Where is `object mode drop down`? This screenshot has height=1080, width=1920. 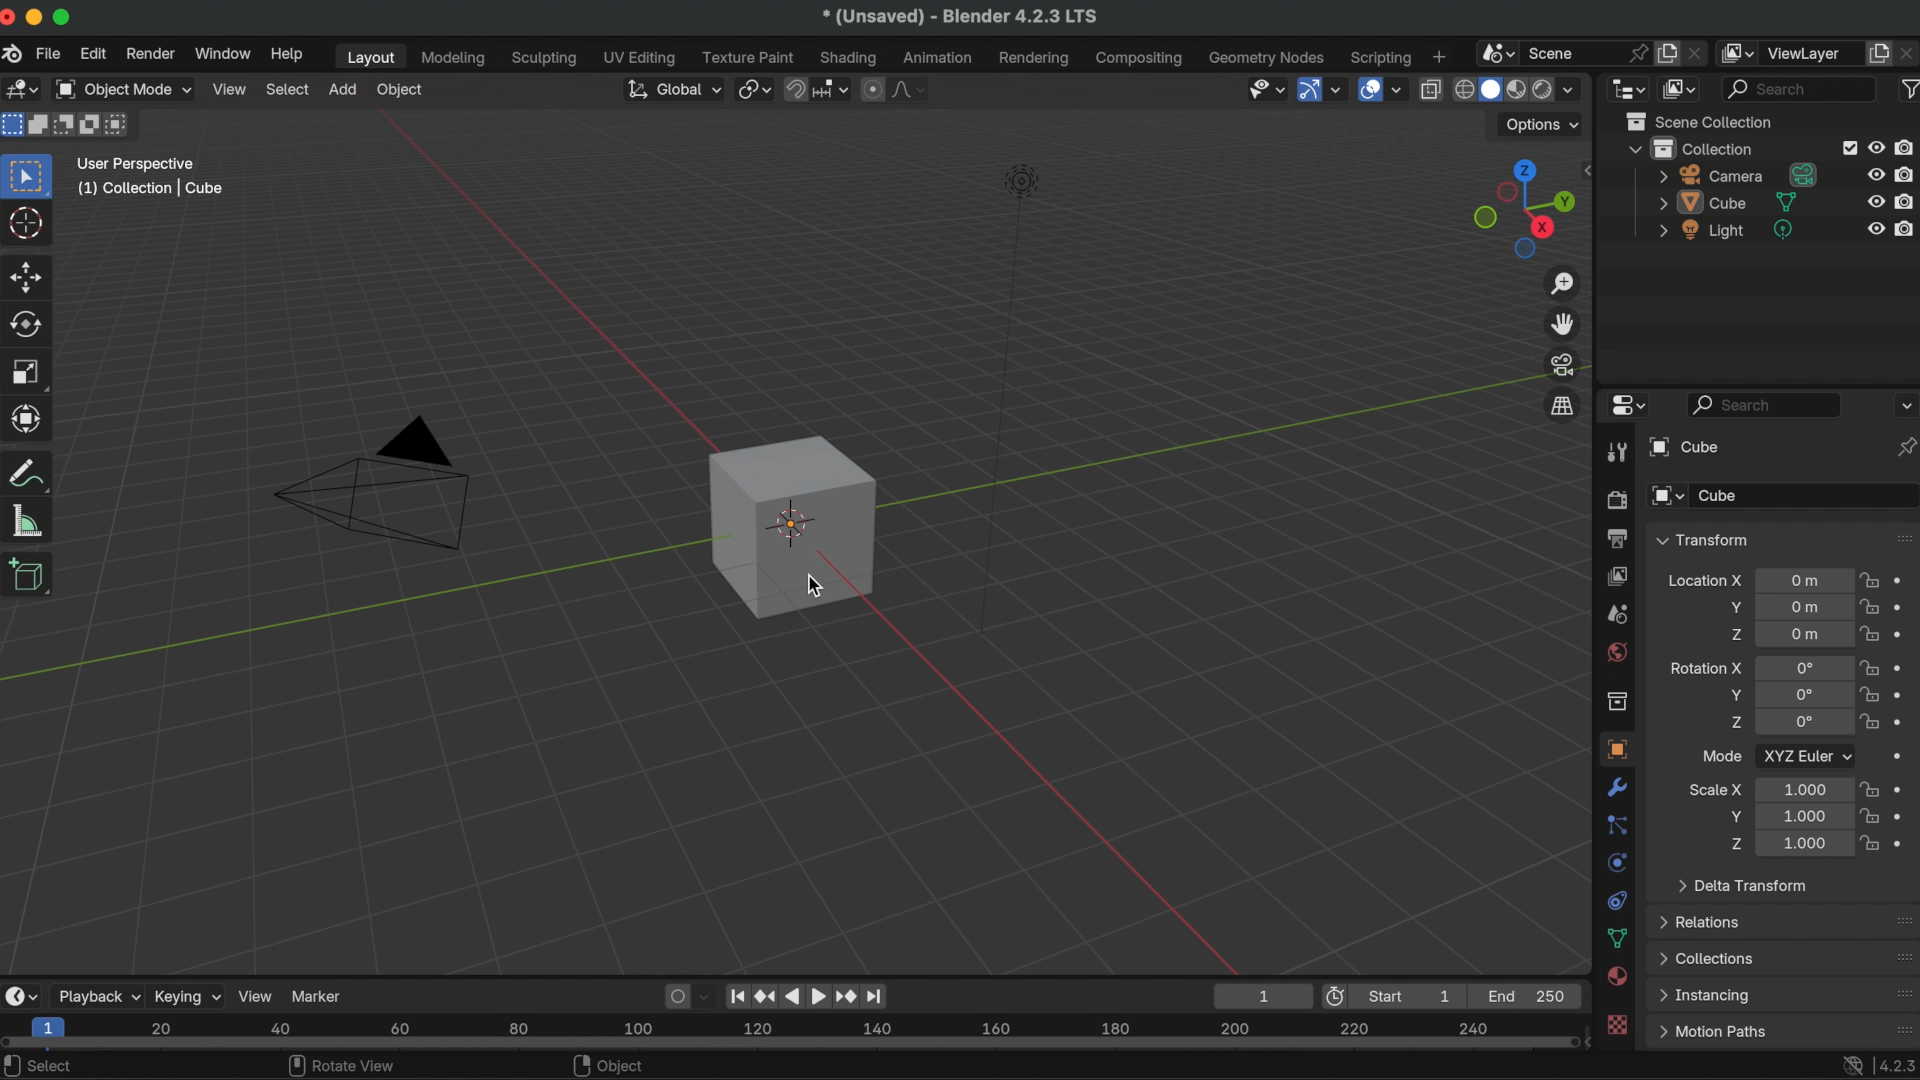 object mode drop down is located at coordinates (122, 90).